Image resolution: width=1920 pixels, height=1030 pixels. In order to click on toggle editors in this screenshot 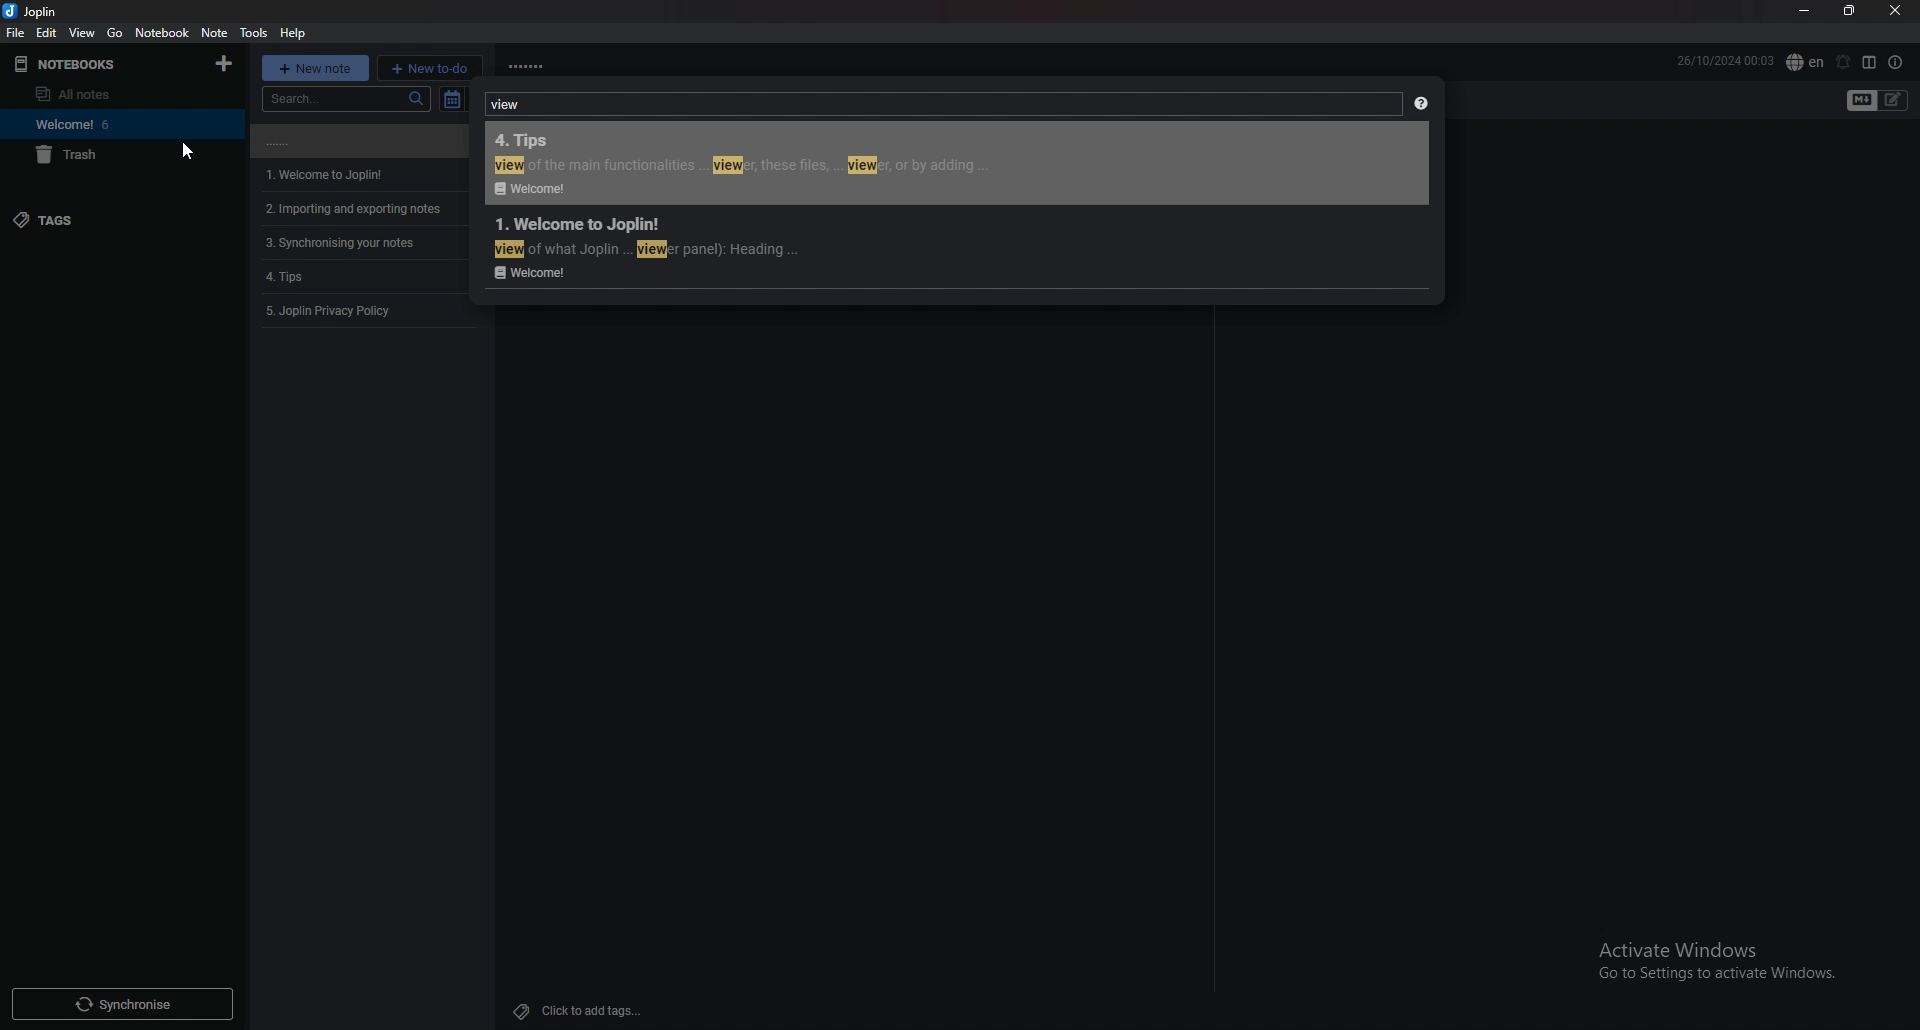, I will do `click(1863, 101)`.